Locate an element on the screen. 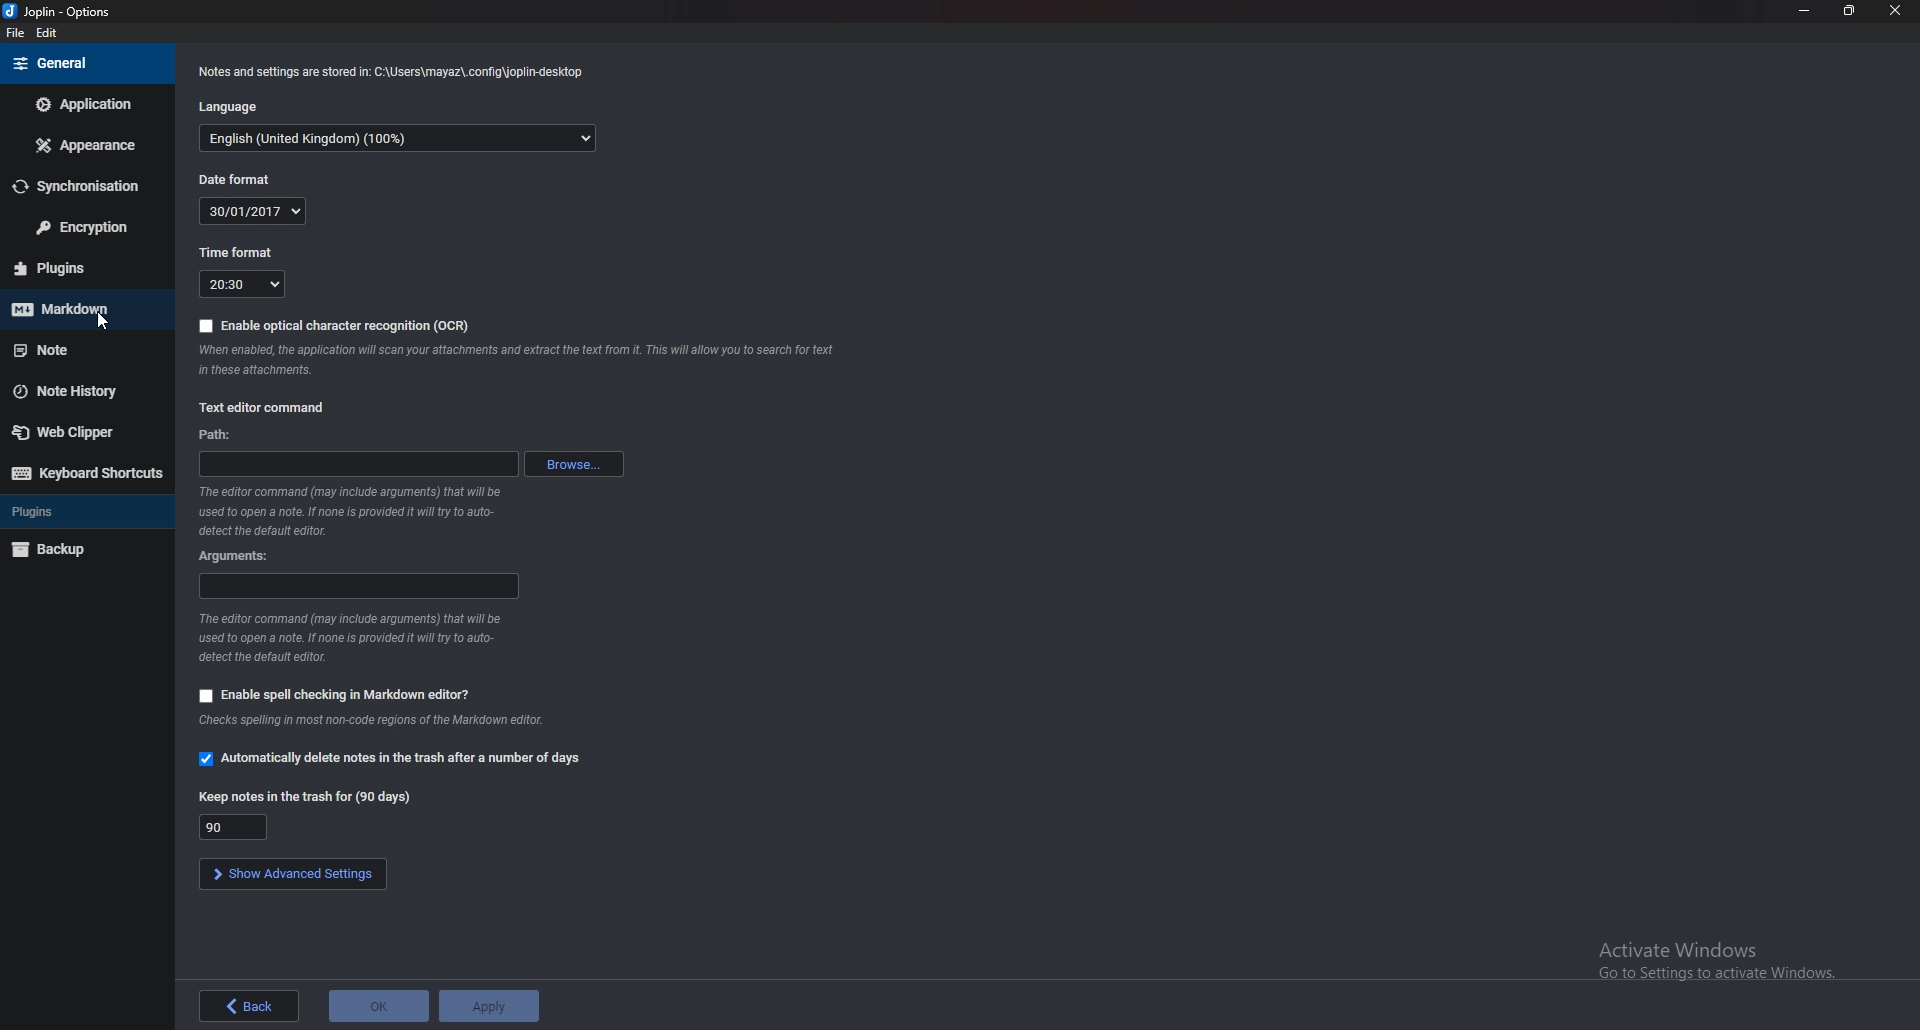  Appearance is located at coordinates (87, 147).